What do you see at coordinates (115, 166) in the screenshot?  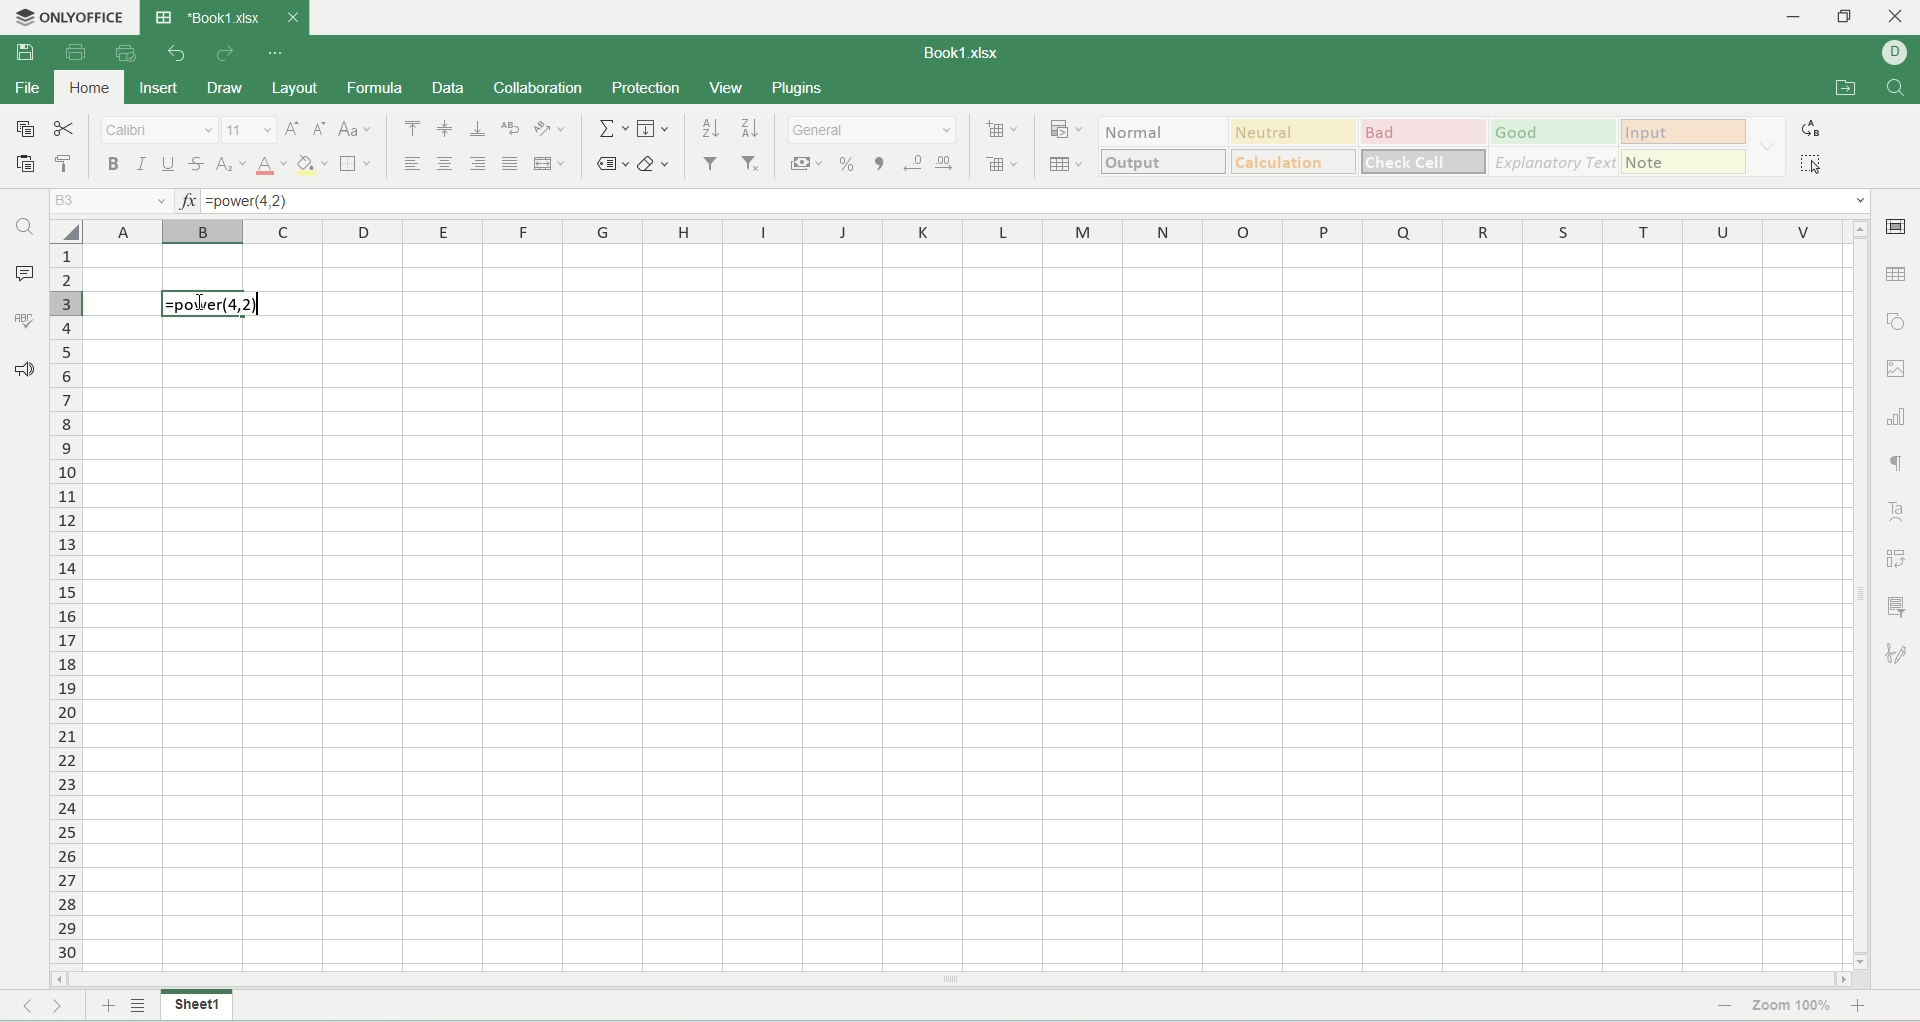 I see `bold` at bounding box center [115, 166].